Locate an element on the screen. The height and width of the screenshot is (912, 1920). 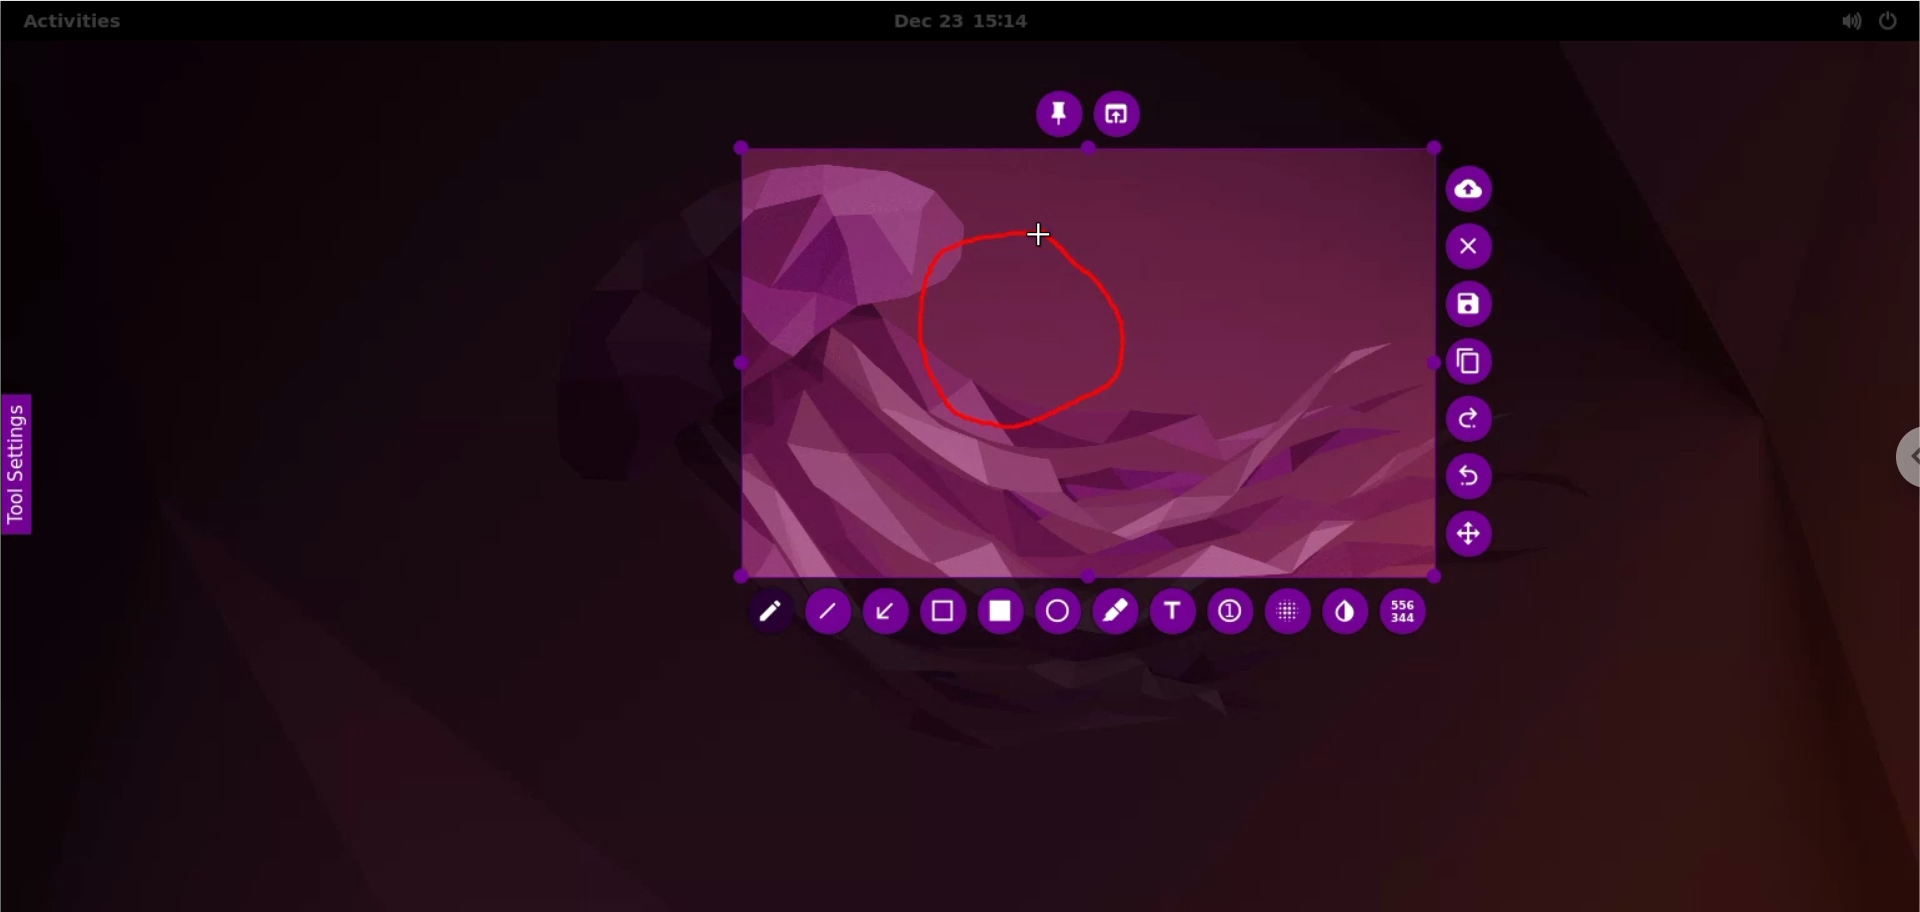
freehand shape is located at coordinates (1025, 340).